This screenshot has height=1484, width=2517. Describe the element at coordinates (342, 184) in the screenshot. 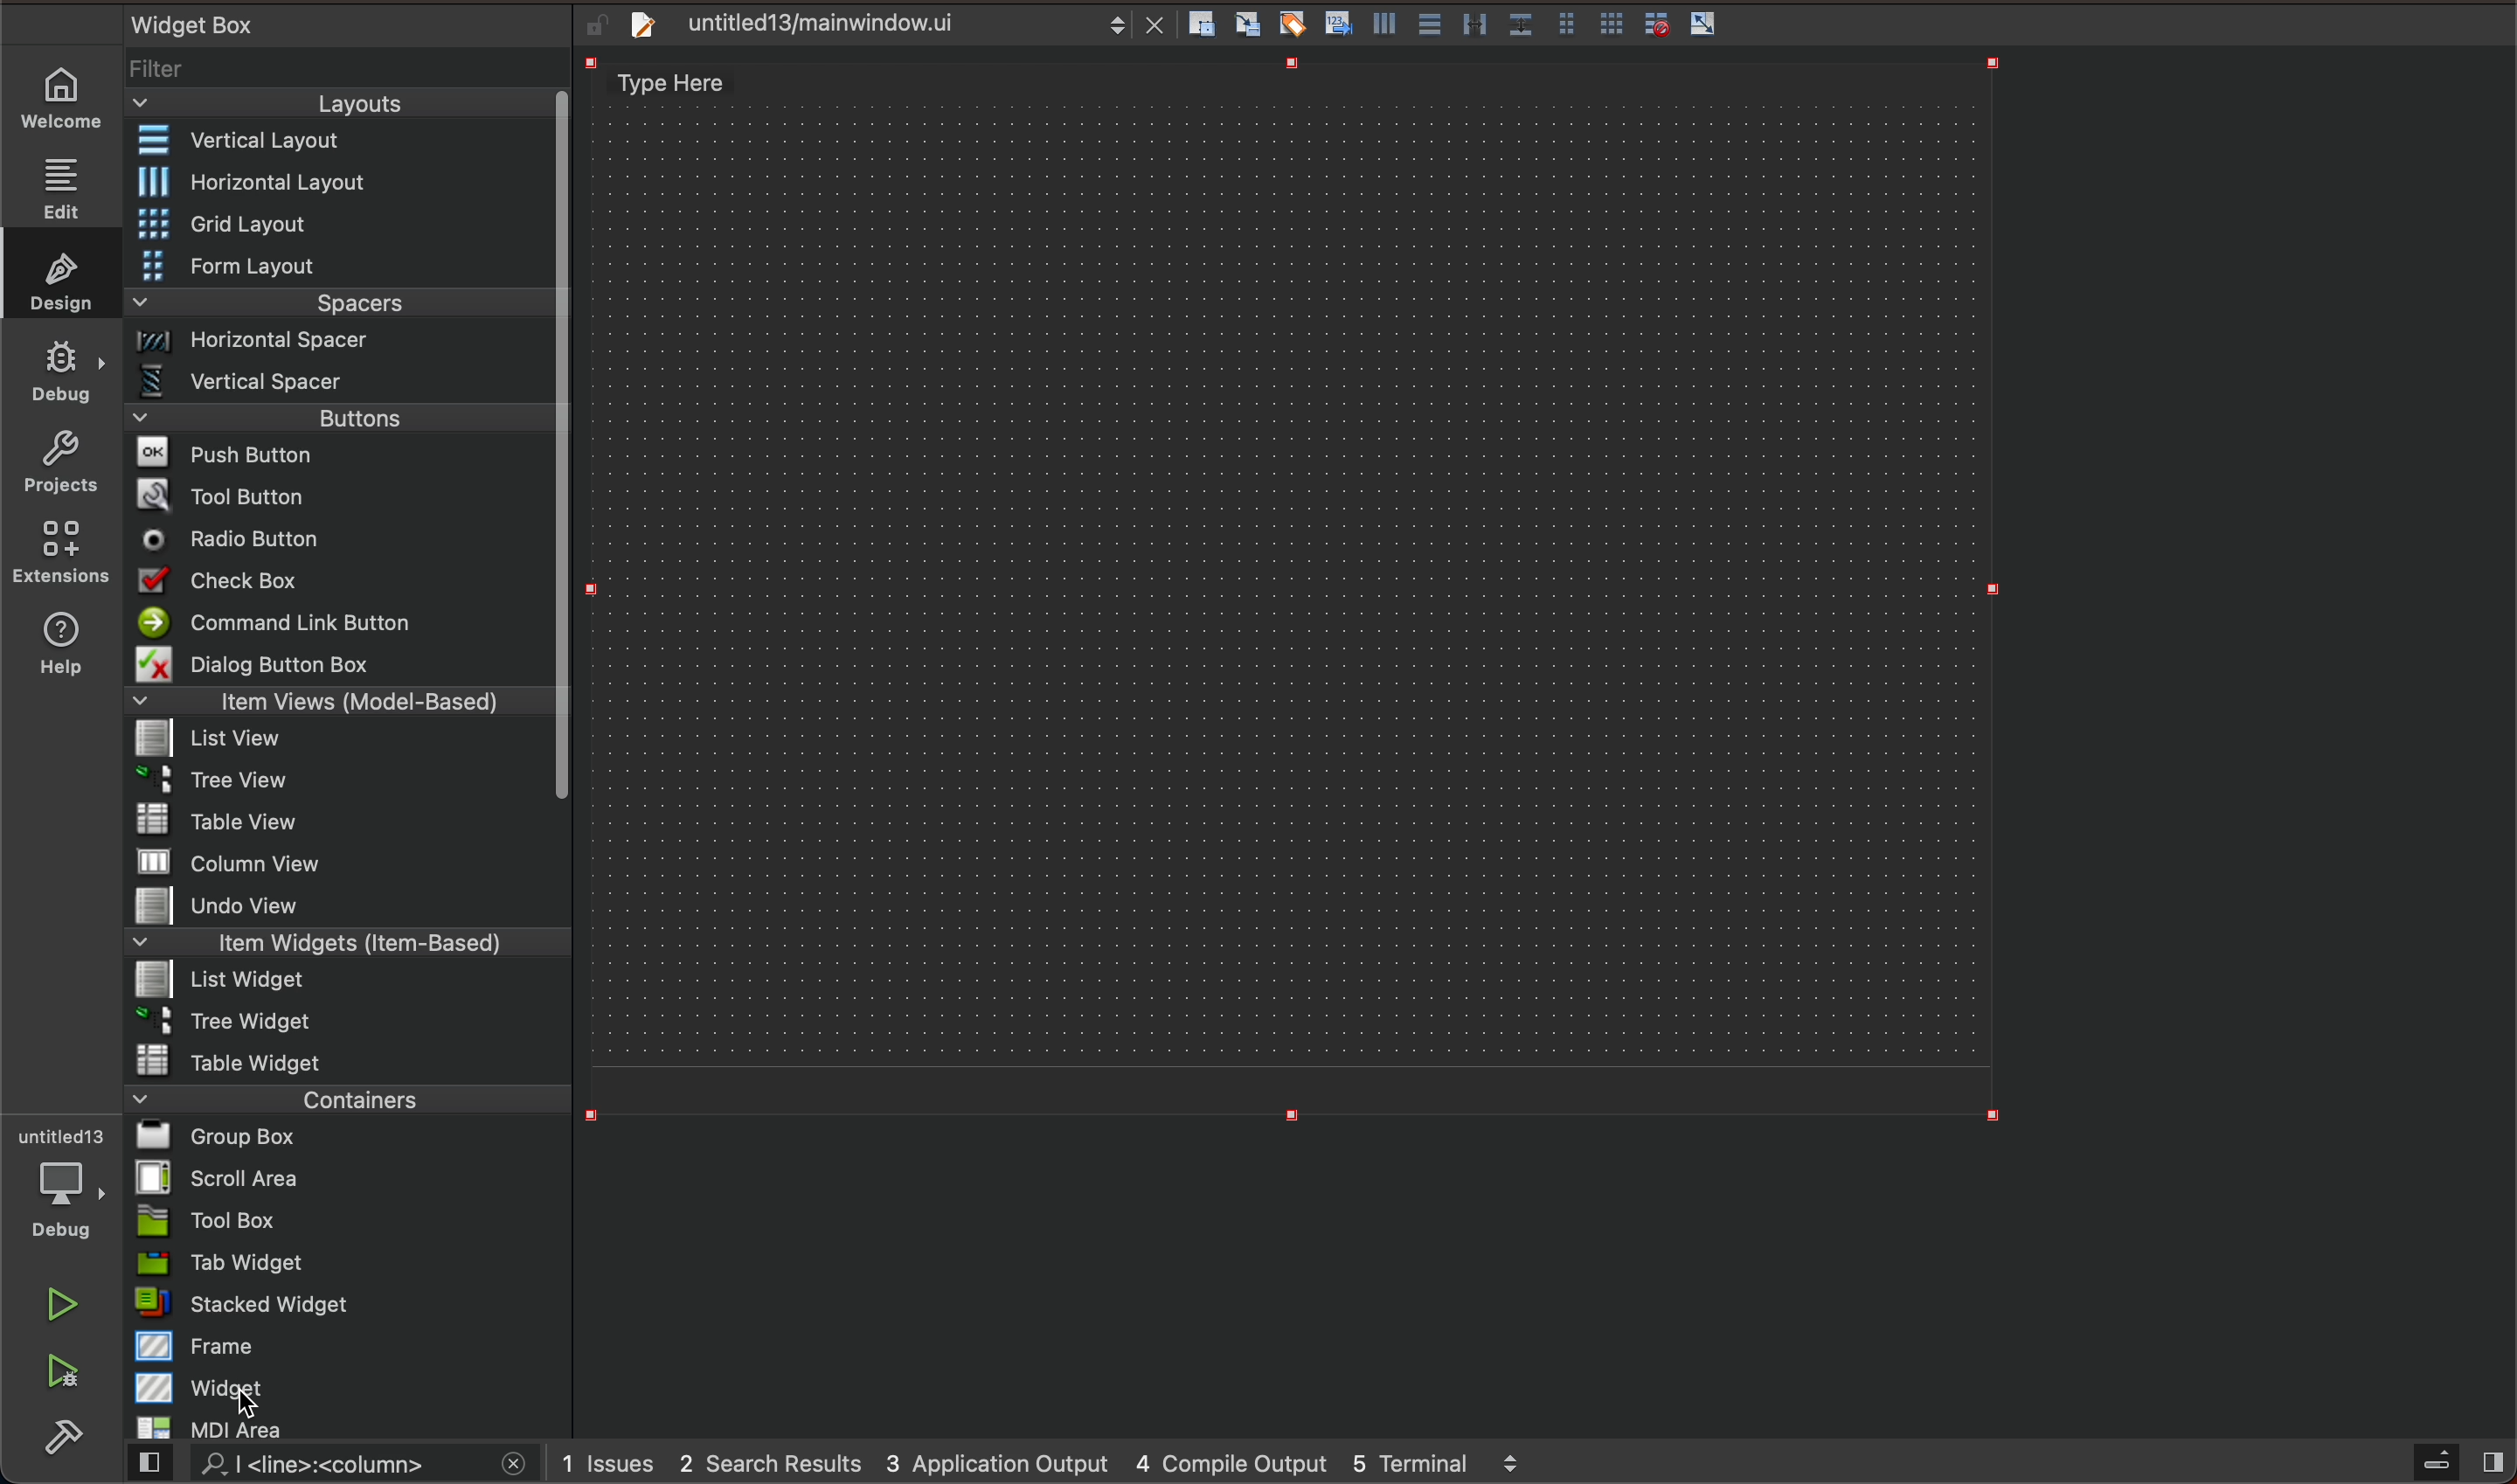

I see `Horizontal layout` at that location.